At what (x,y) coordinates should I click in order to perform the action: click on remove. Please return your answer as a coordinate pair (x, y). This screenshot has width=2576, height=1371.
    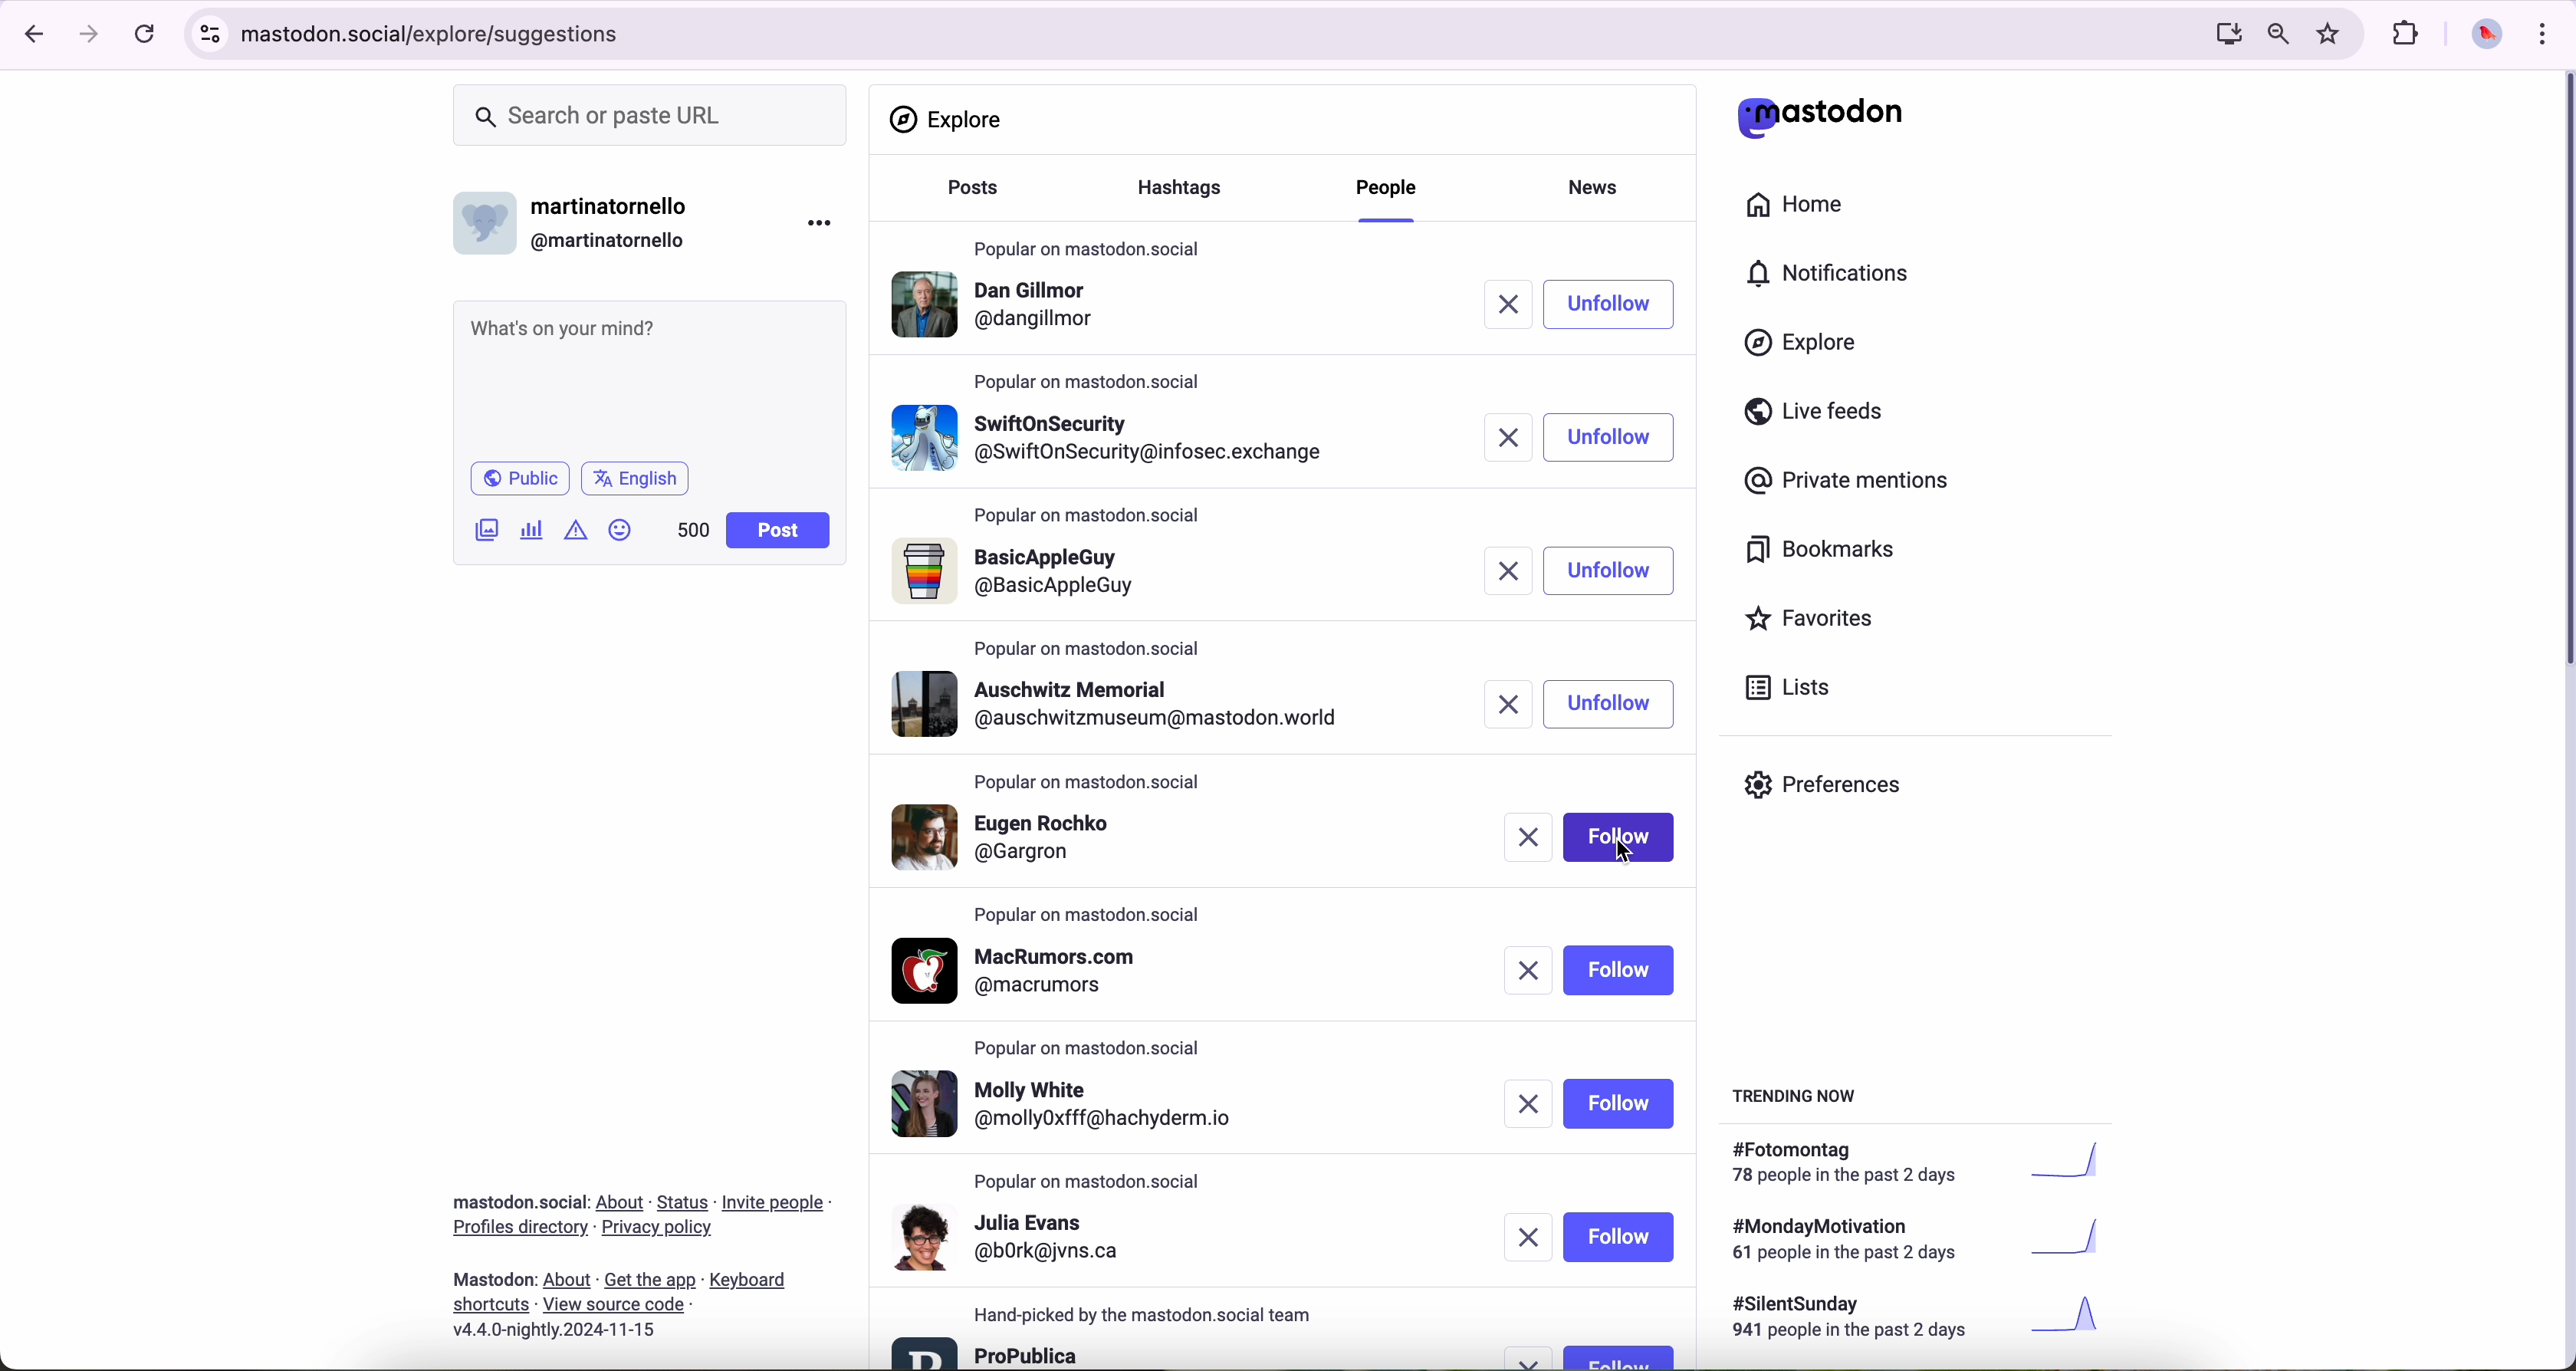
    Looking at the image, I should click on (1515, 572).